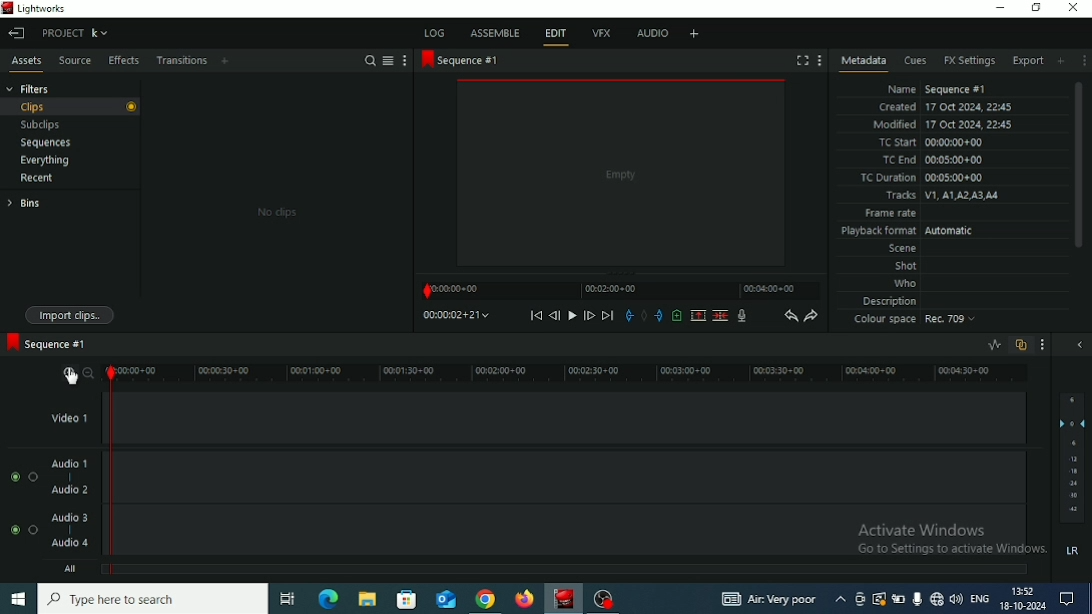 The width and height of the screenshot is (1092, 614). Describe the element at coordinates (936, 600) in the screenshot. I see `Internet` at that location.